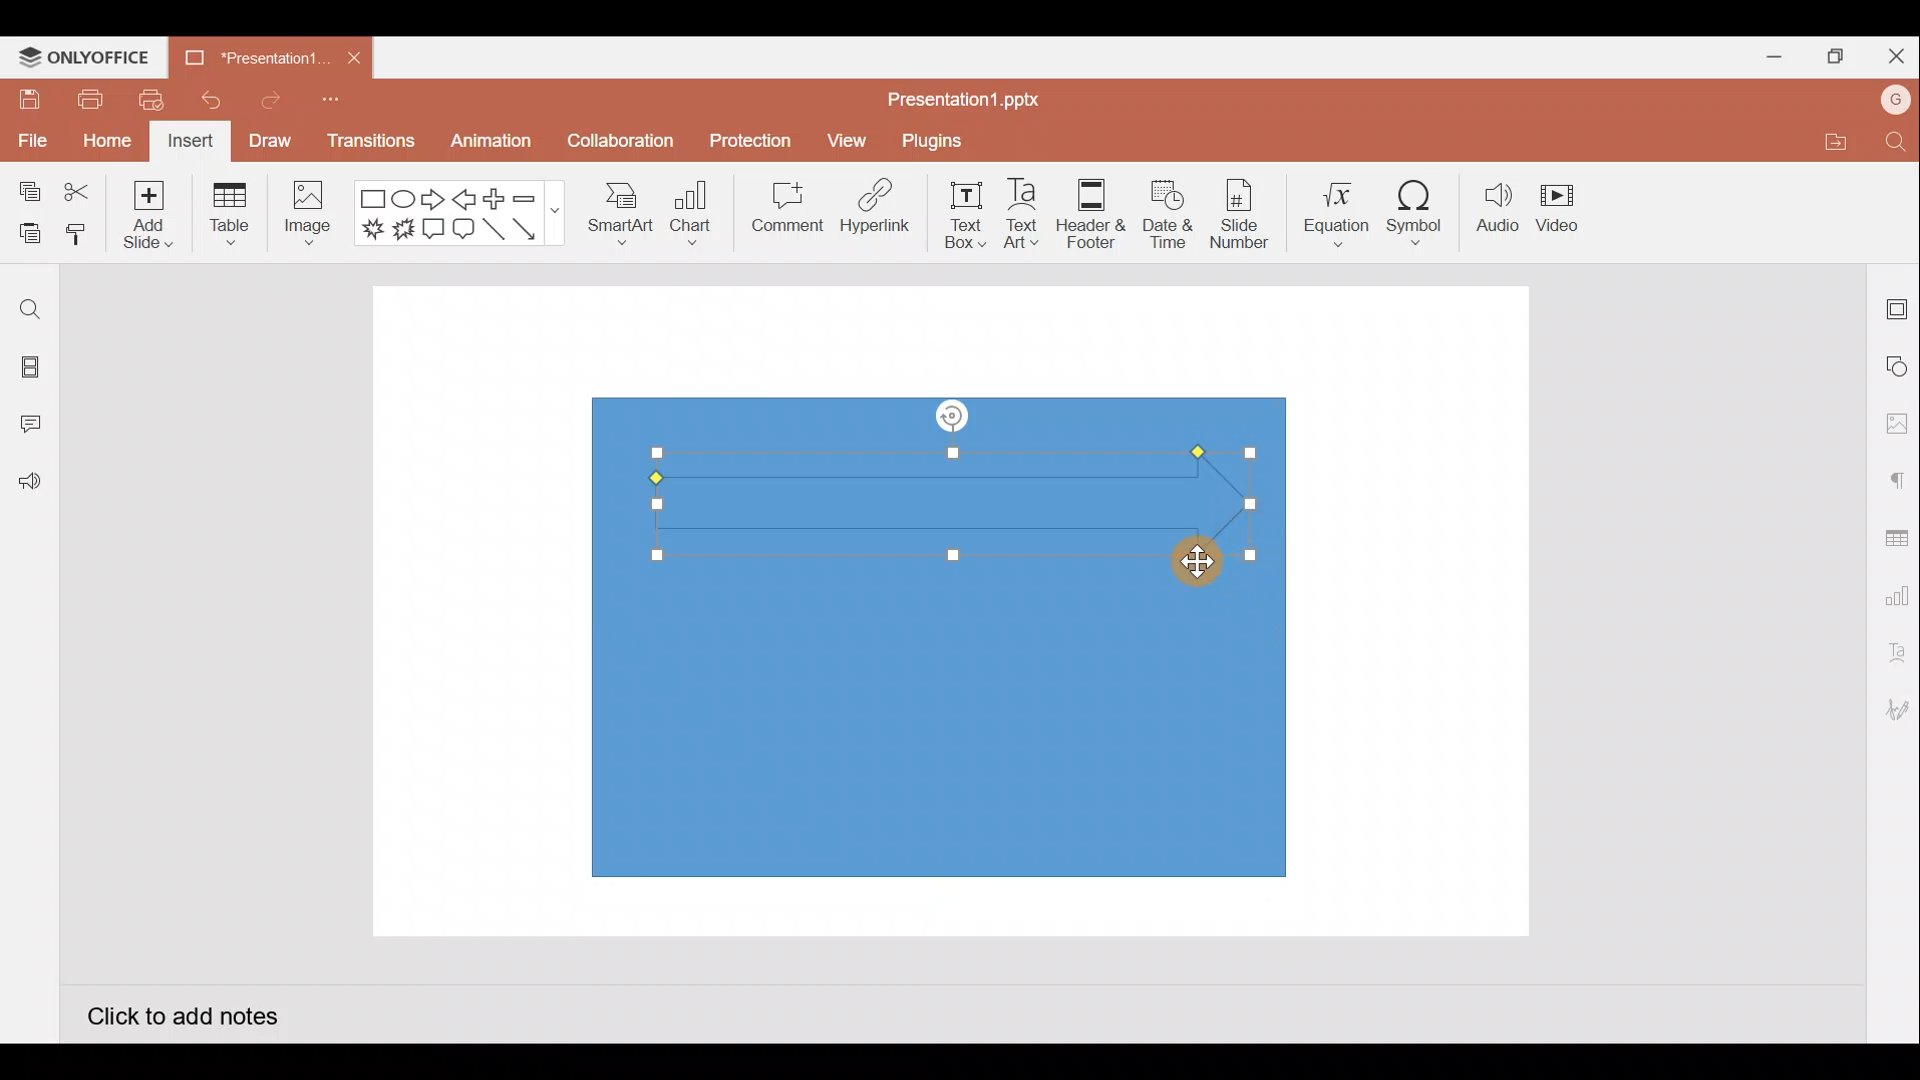 This screenshot has width=1920, height=1080. What do you see at coordinates (463, 226) in the screenshot?
I see `Rounded Rectangular callout` at bounding box center [463, 226].